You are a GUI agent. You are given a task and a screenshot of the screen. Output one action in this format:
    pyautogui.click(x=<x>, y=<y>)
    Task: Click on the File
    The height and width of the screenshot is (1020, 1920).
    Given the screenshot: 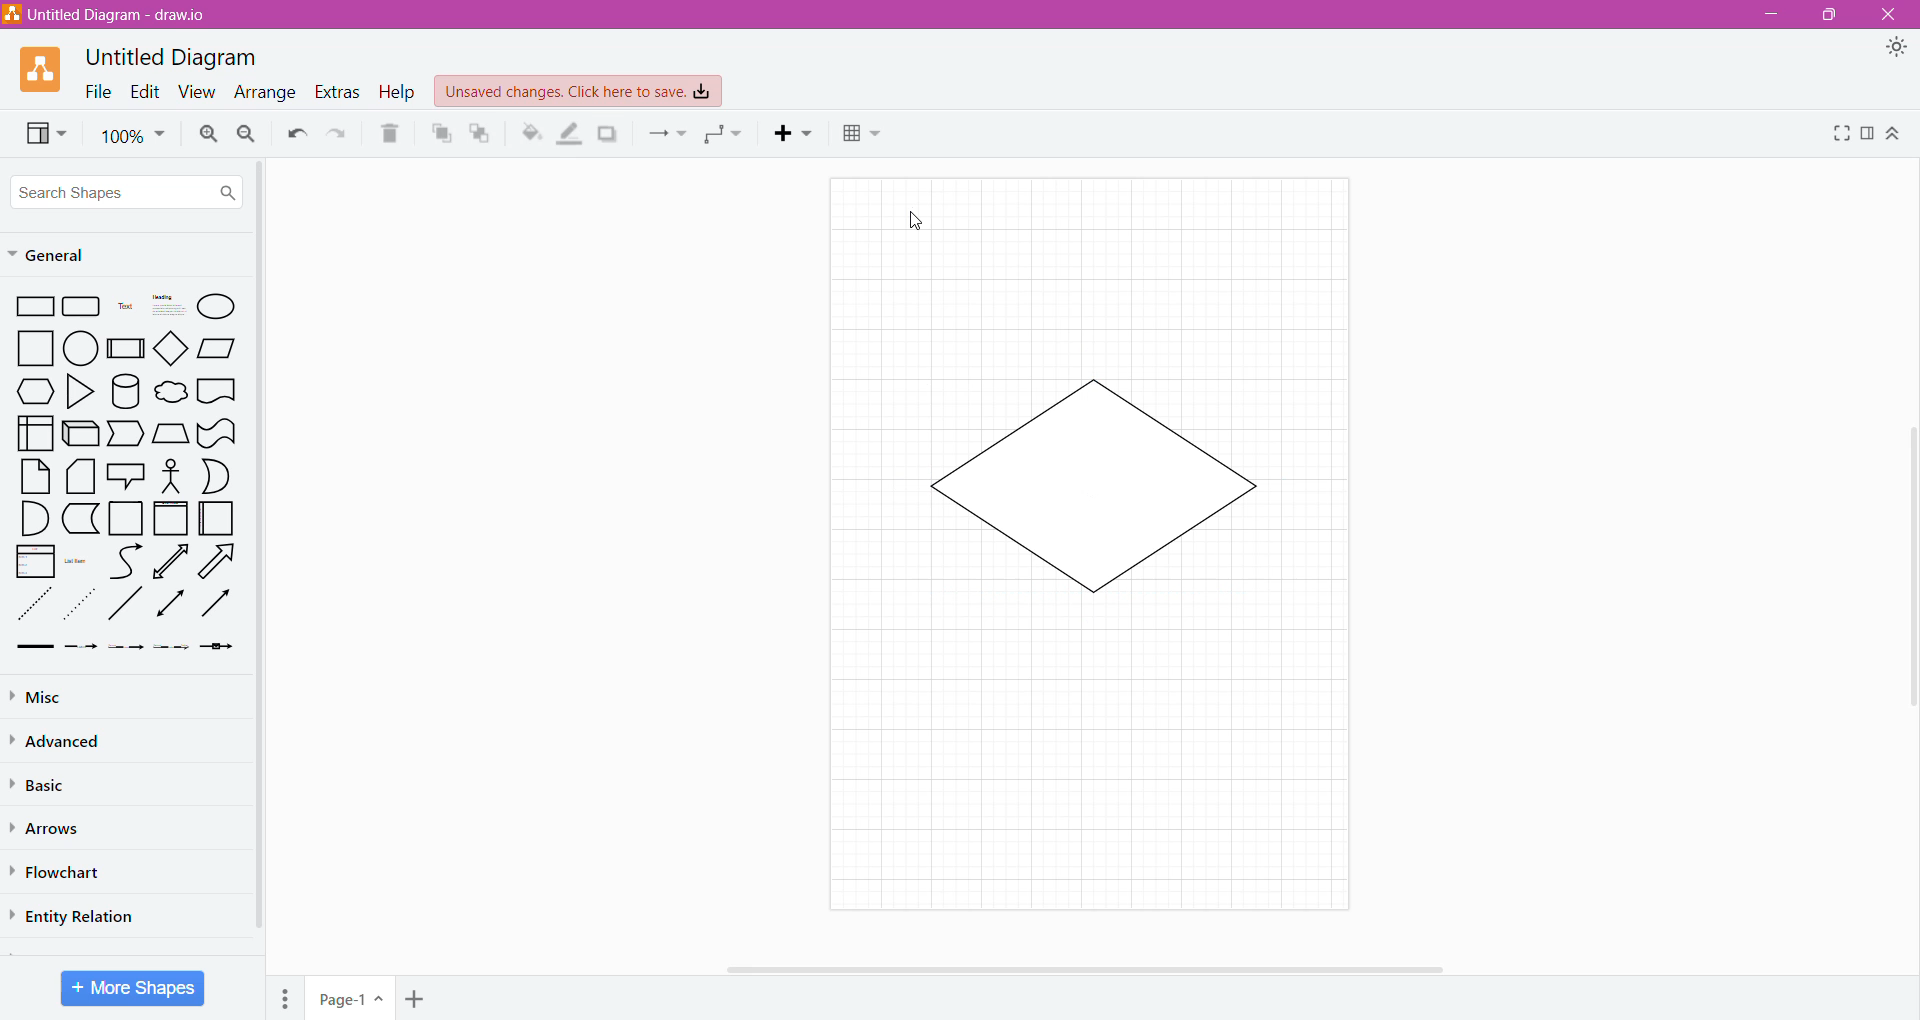 What is the action you would take?
    pyautogui.click(x=93, y=91)
    